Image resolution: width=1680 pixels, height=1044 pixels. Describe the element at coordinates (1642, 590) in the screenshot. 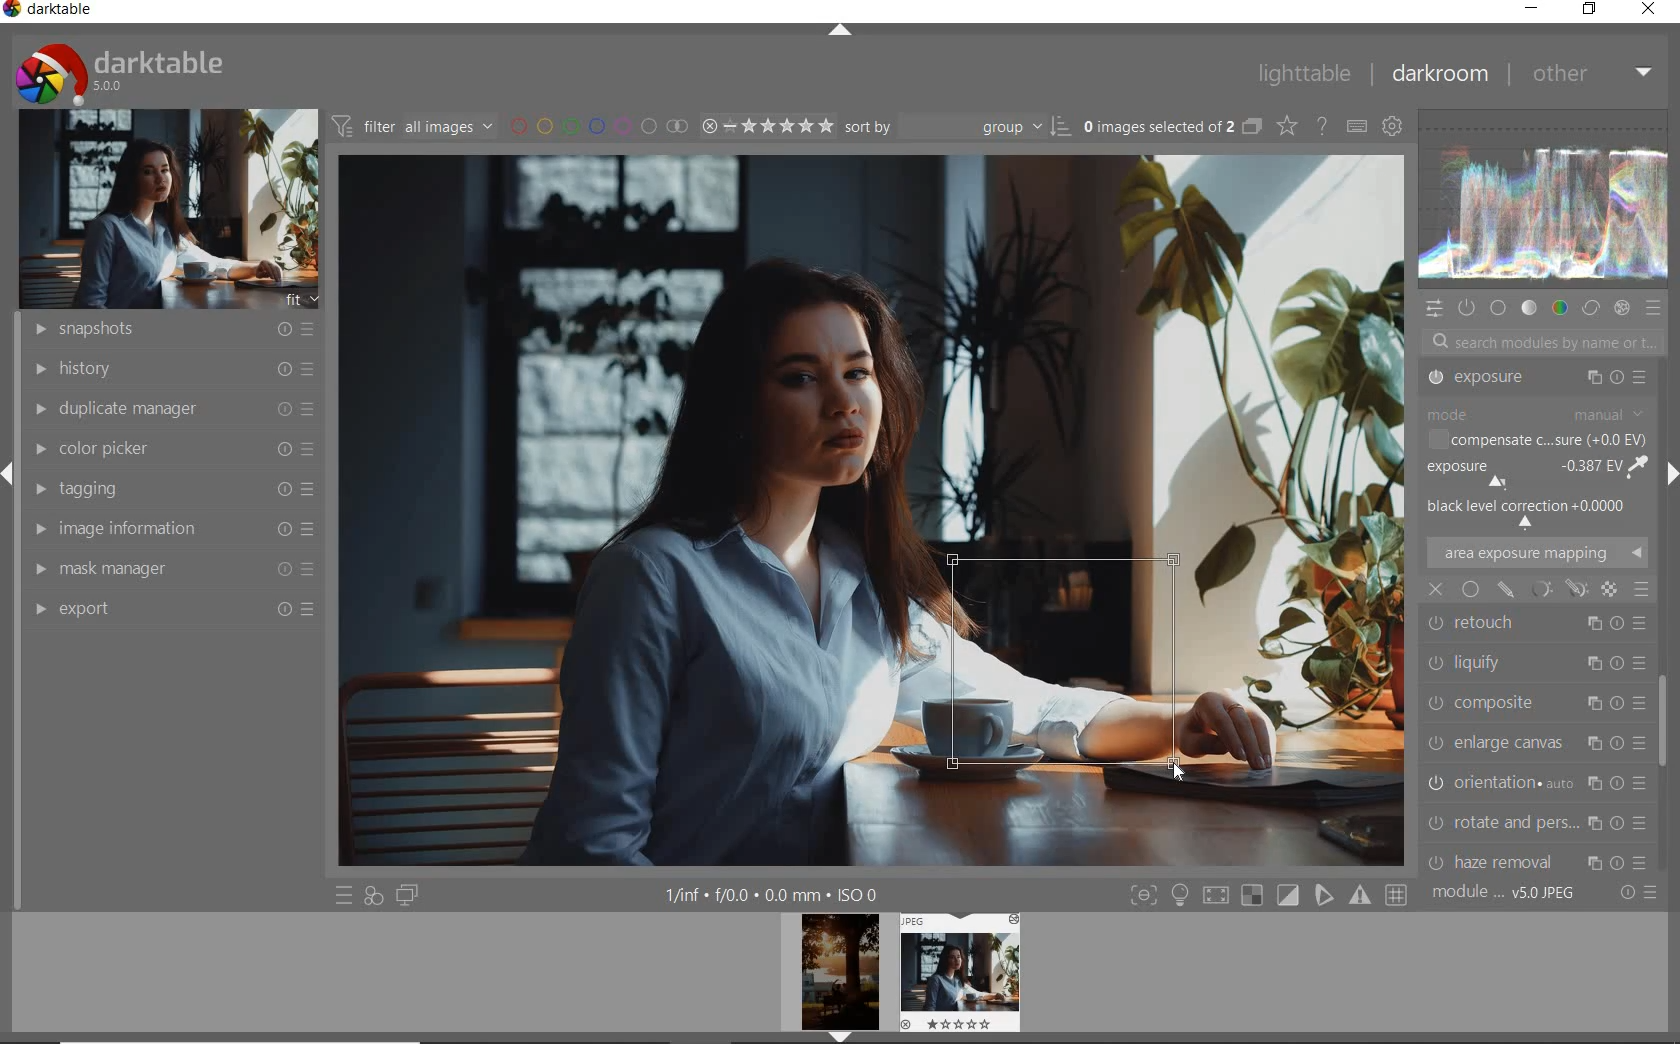

I see `blending options` at that location.